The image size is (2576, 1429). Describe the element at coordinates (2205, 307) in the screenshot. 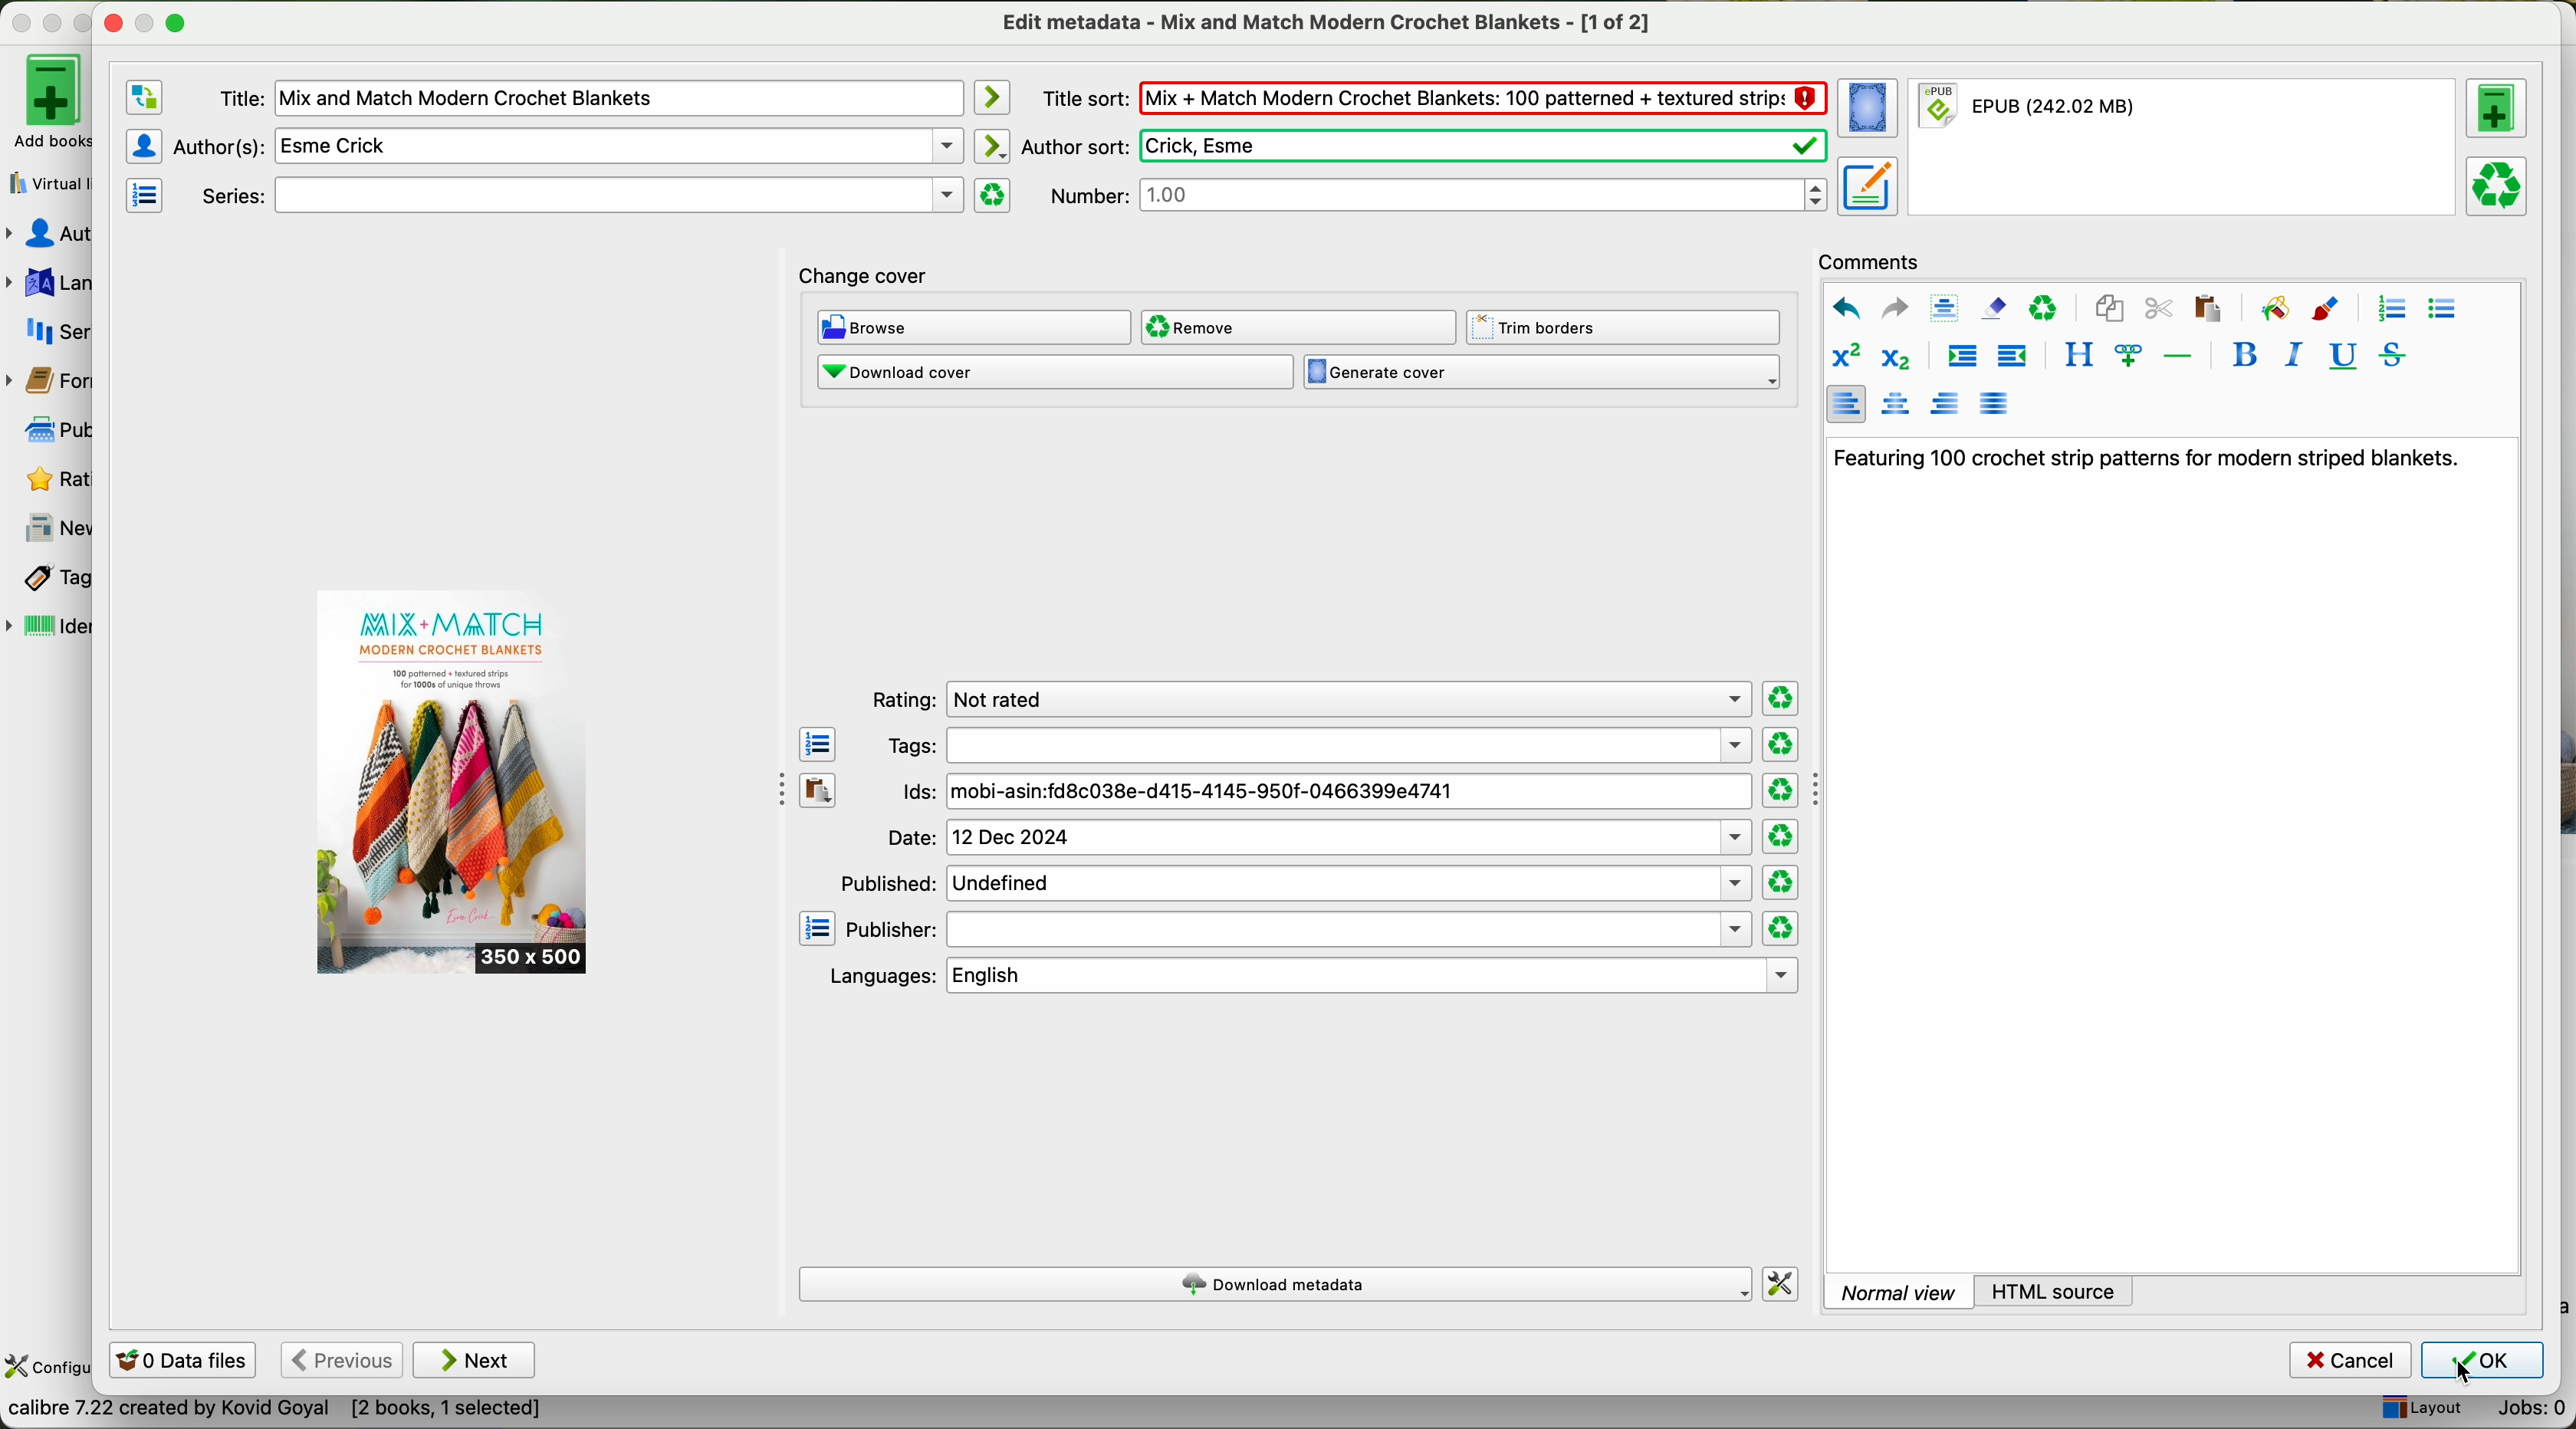

I see `paste` at that location.